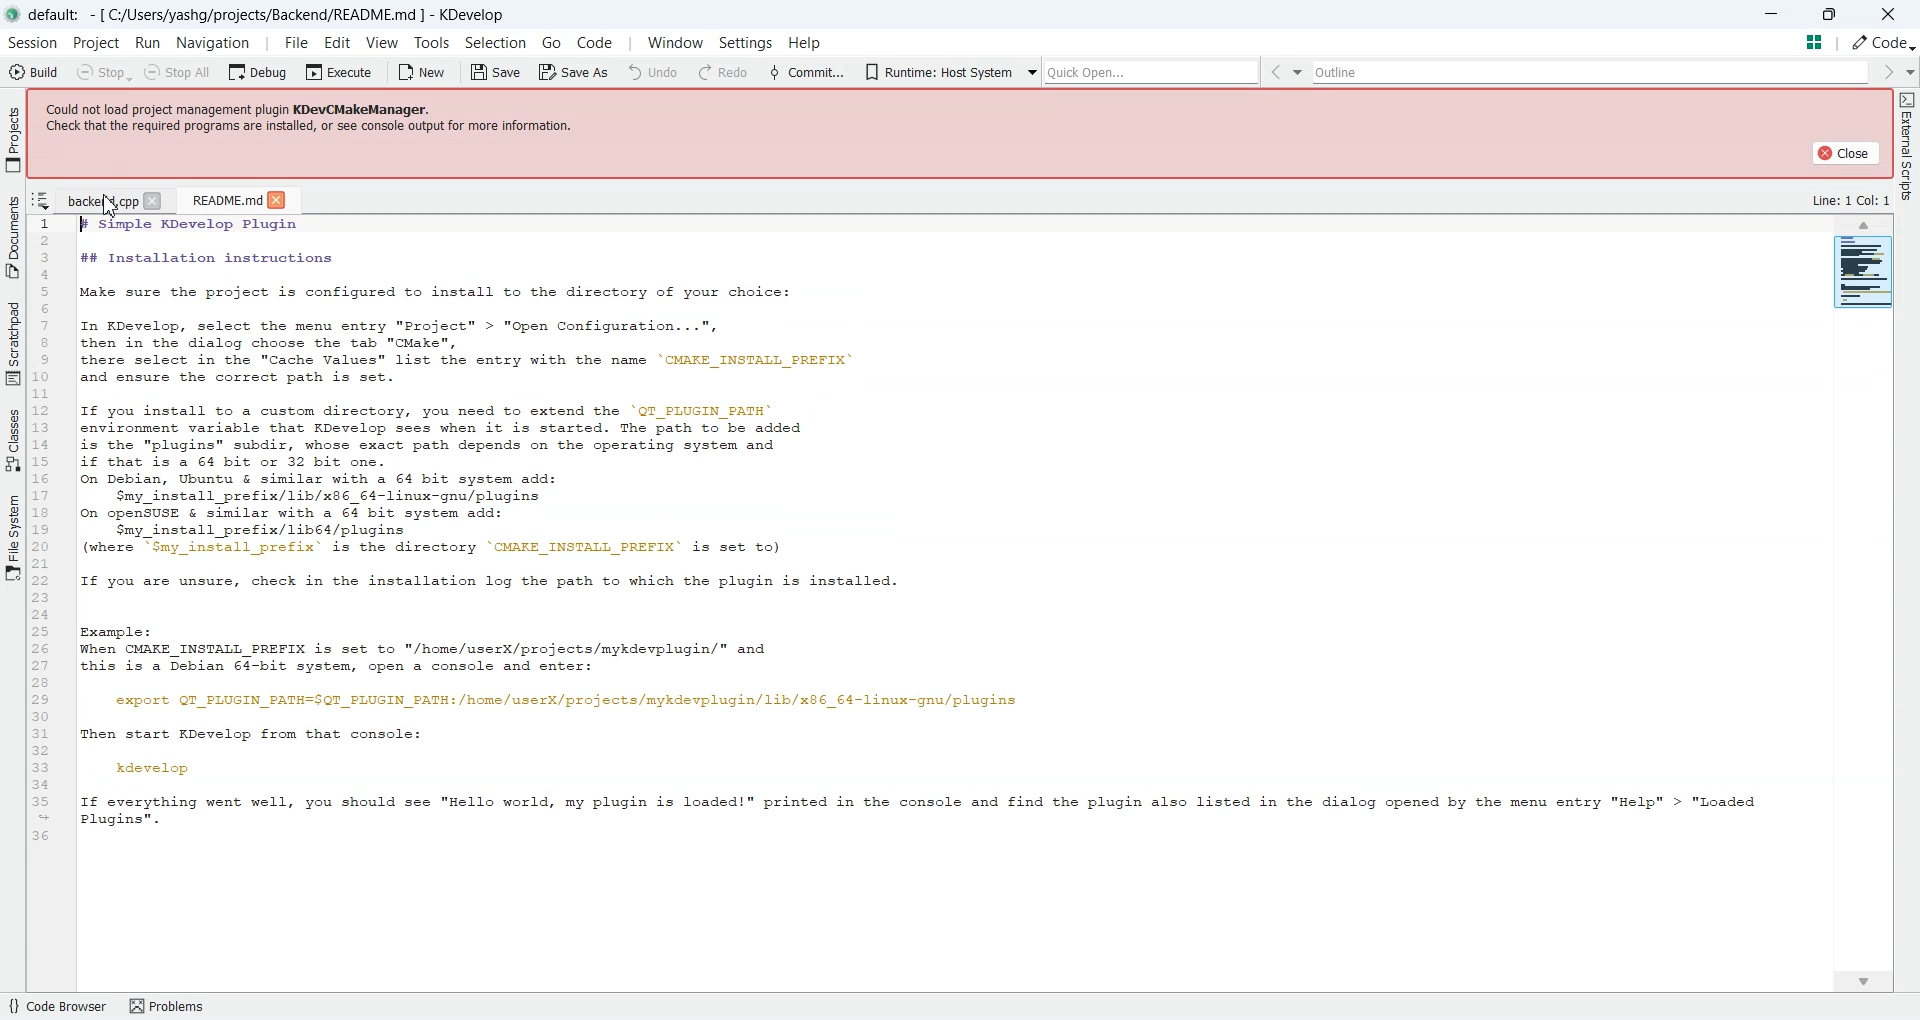 The image size is (1920, 1020). What do you see at coordinates (597, 39) in the screenshot?
I see `Code` at bounding box center [597, 39].